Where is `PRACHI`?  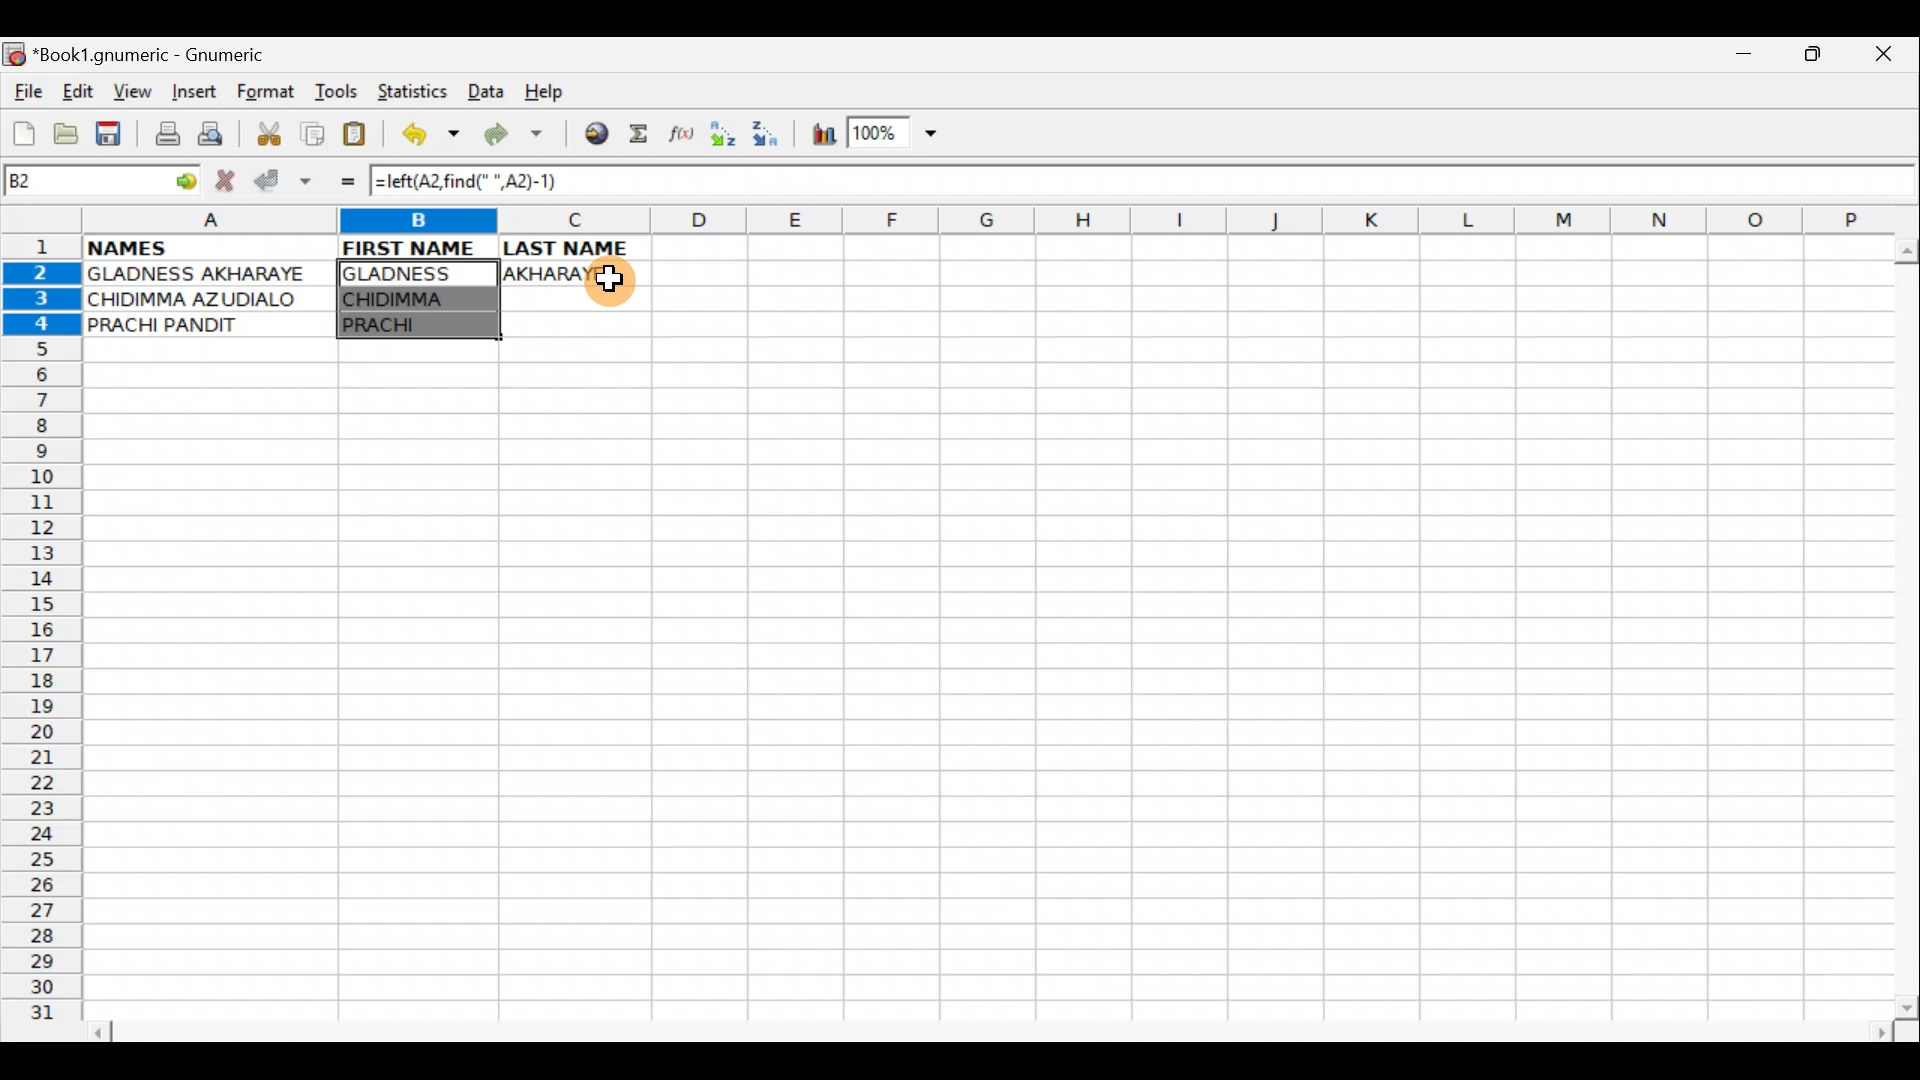 PRACHI is located at coordinates (418, 321).